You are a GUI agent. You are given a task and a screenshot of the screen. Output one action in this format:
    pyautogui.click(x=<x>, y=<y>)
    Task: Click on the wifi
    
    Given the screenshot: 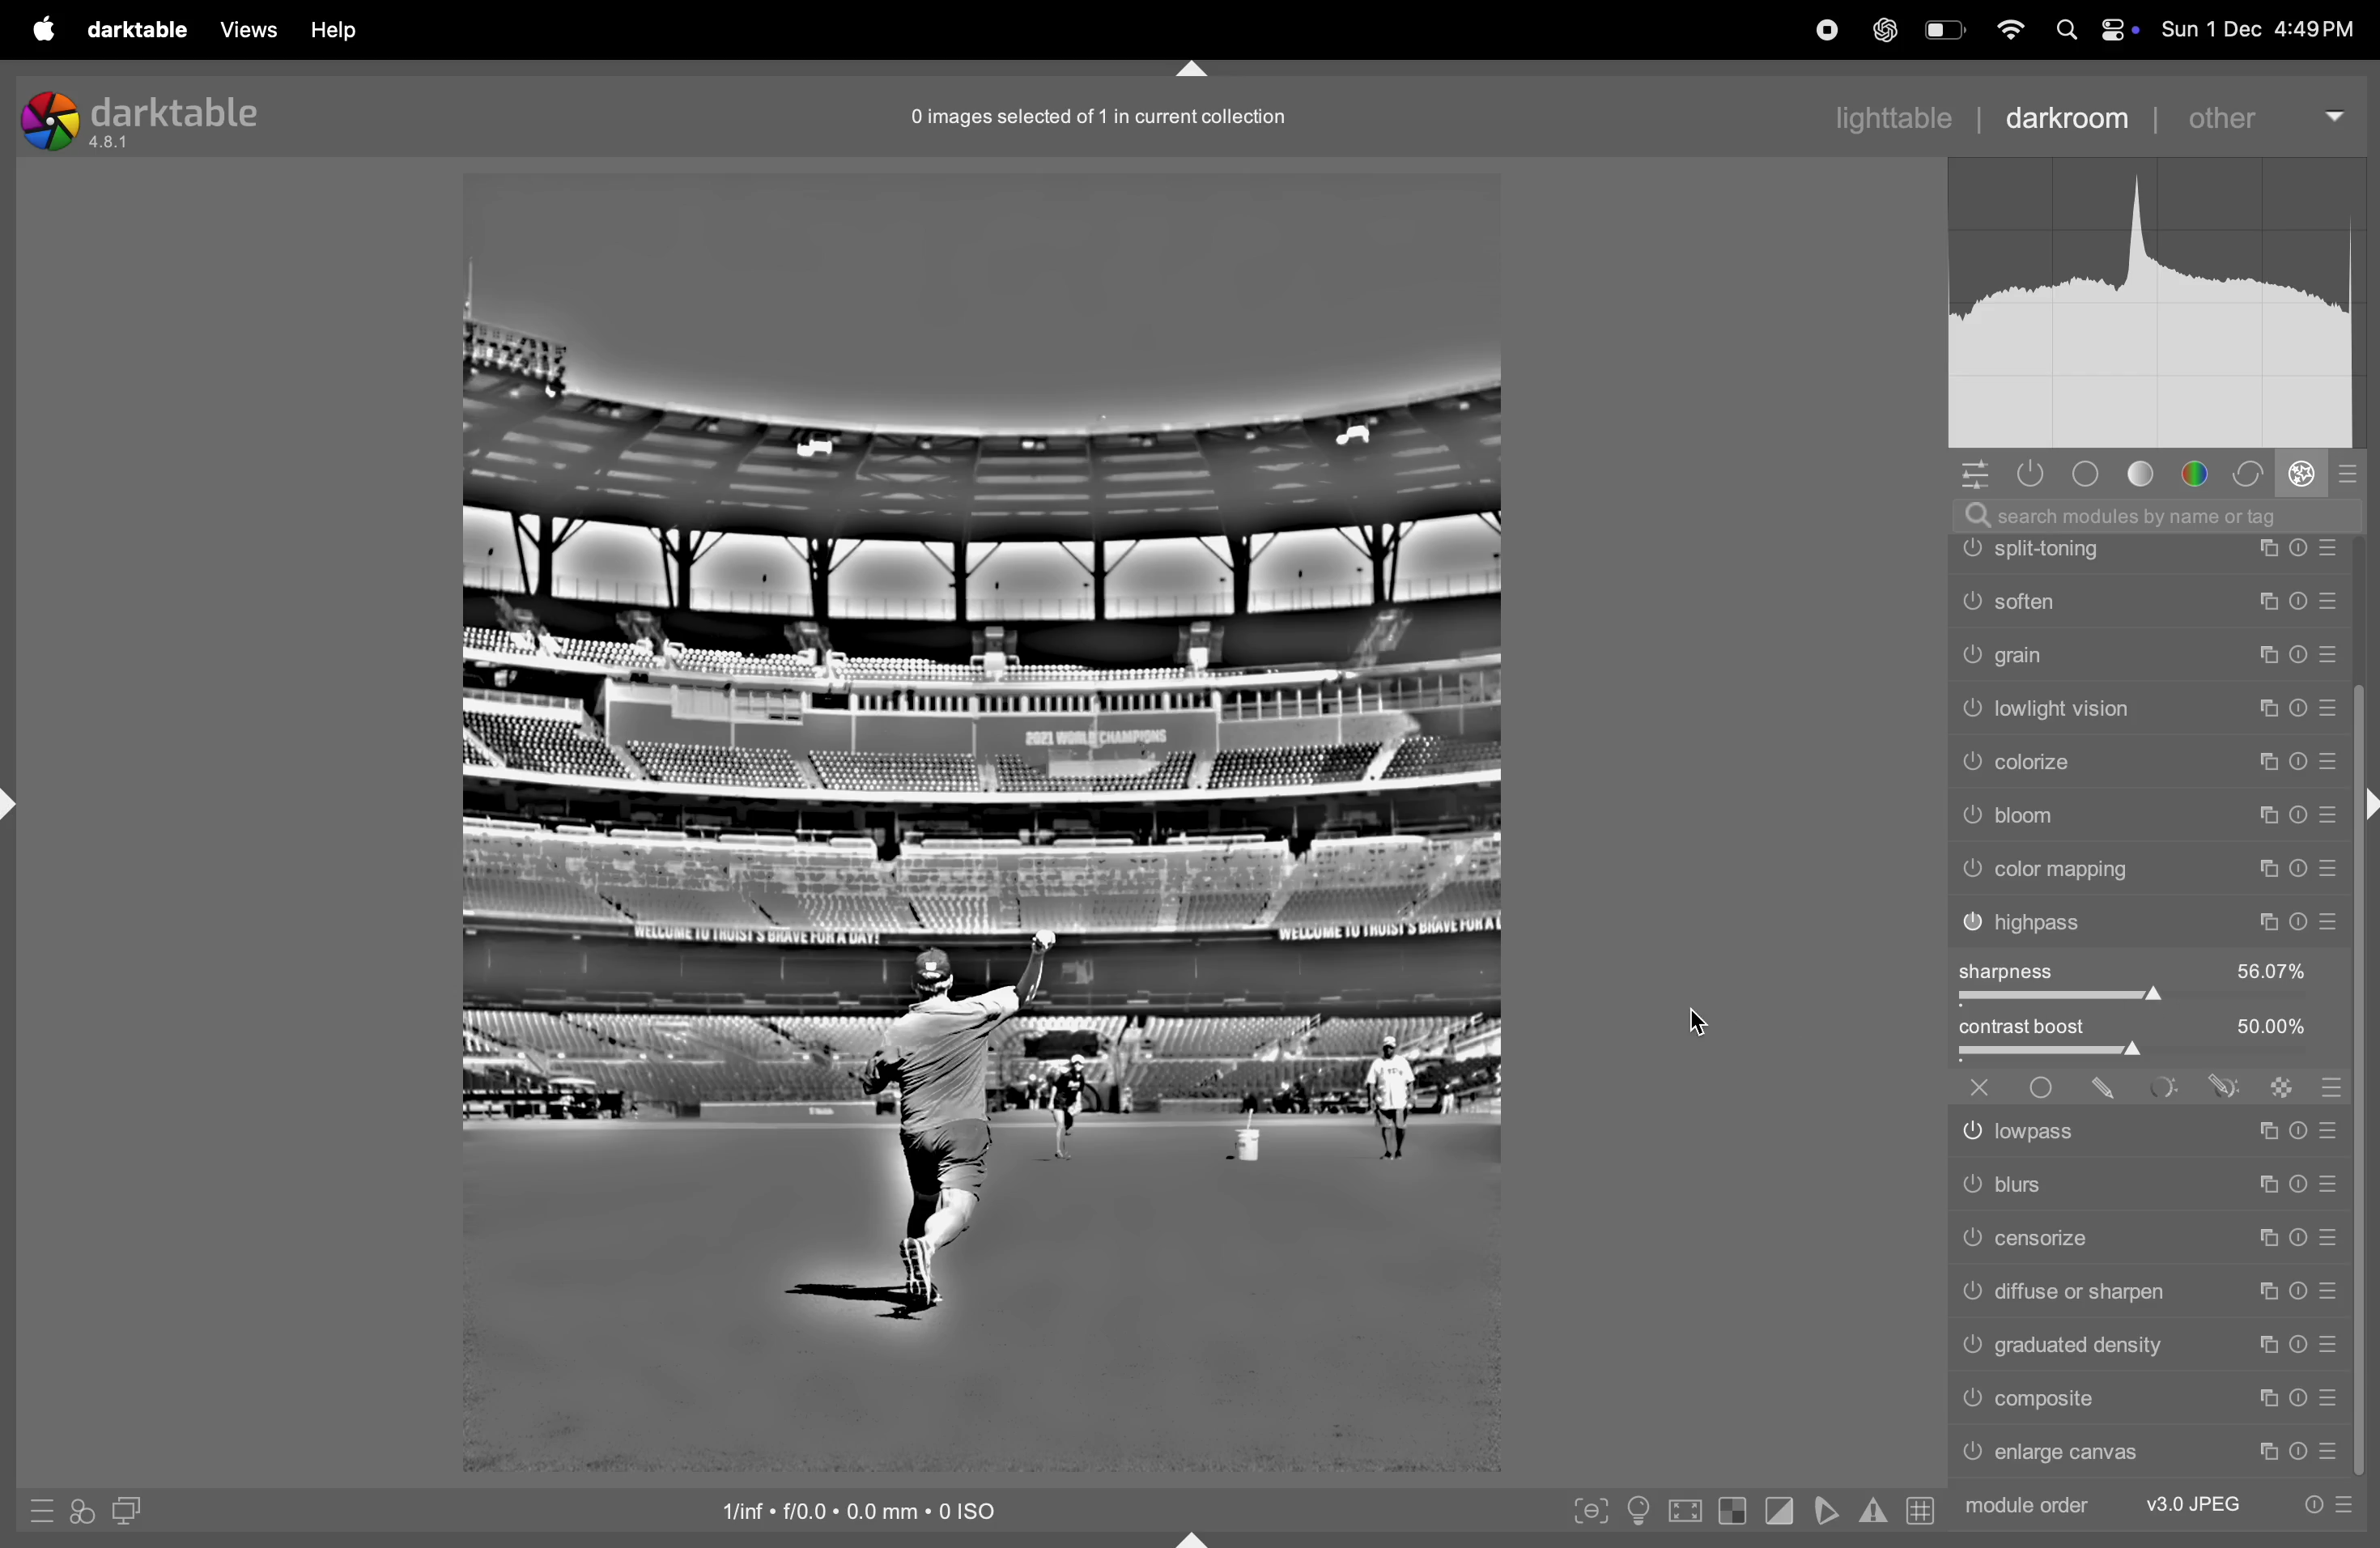 What is the action you would take?
    pyautogui.click(x=2009, y=31)
    